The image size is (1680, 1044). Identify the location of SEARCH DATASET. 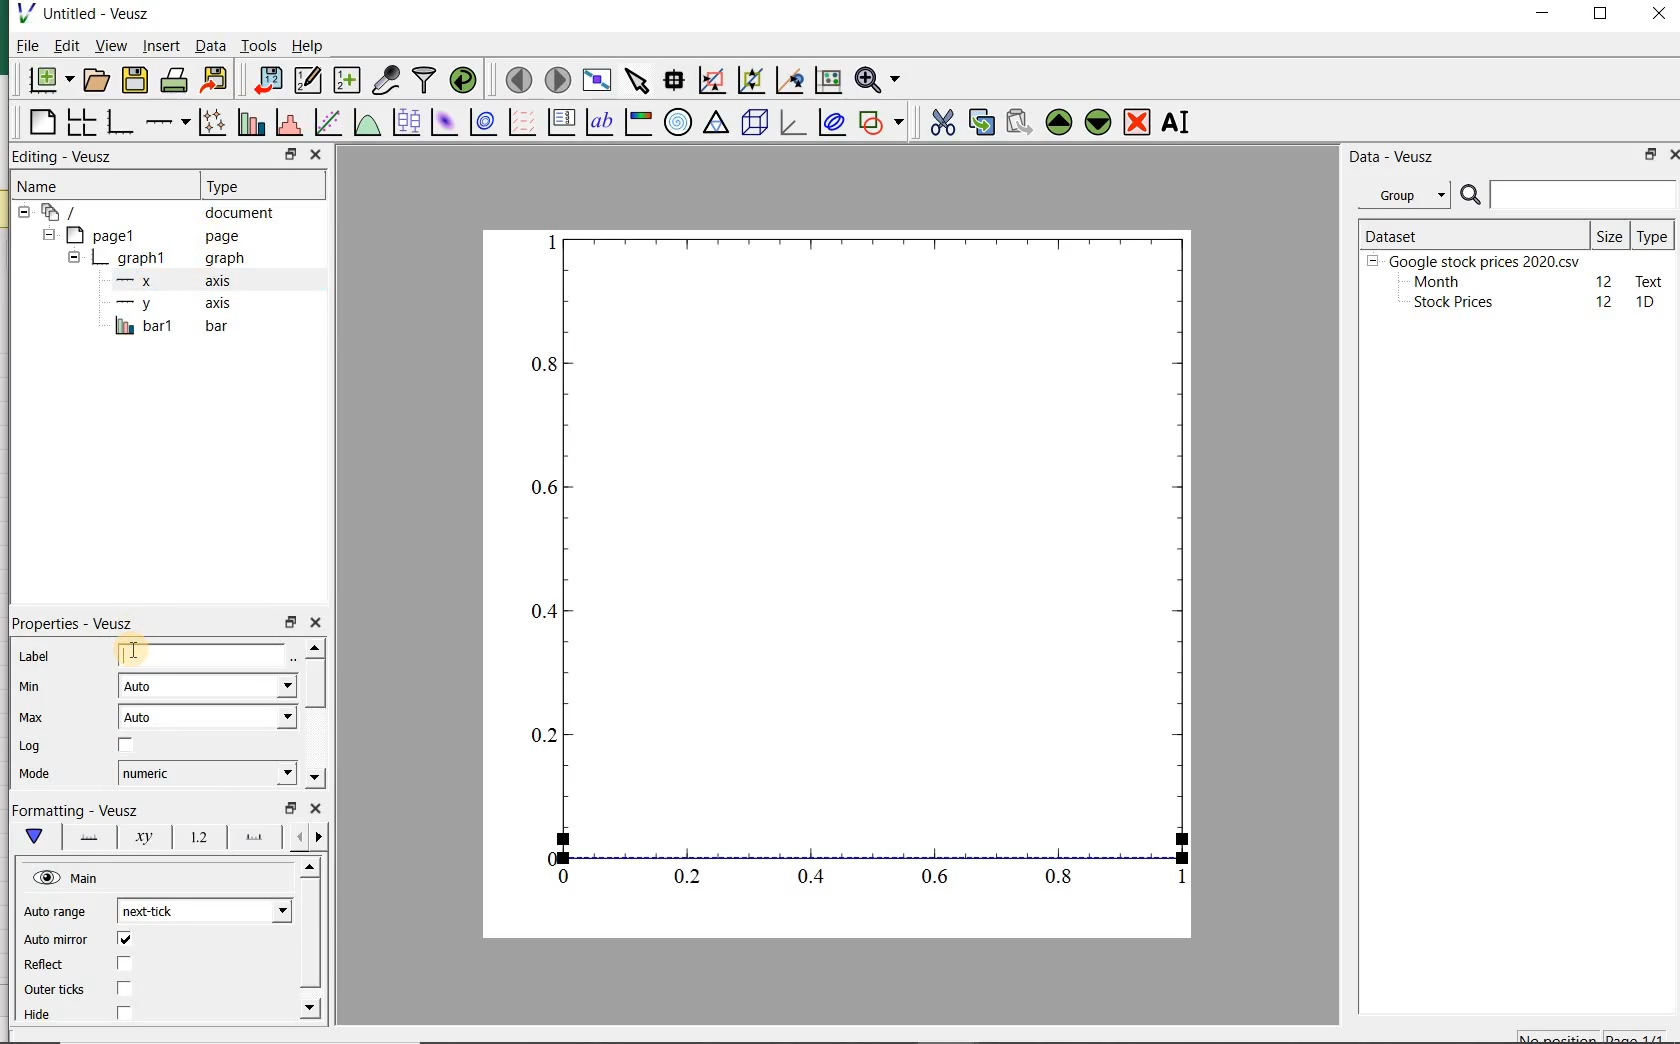
(1568, 194).